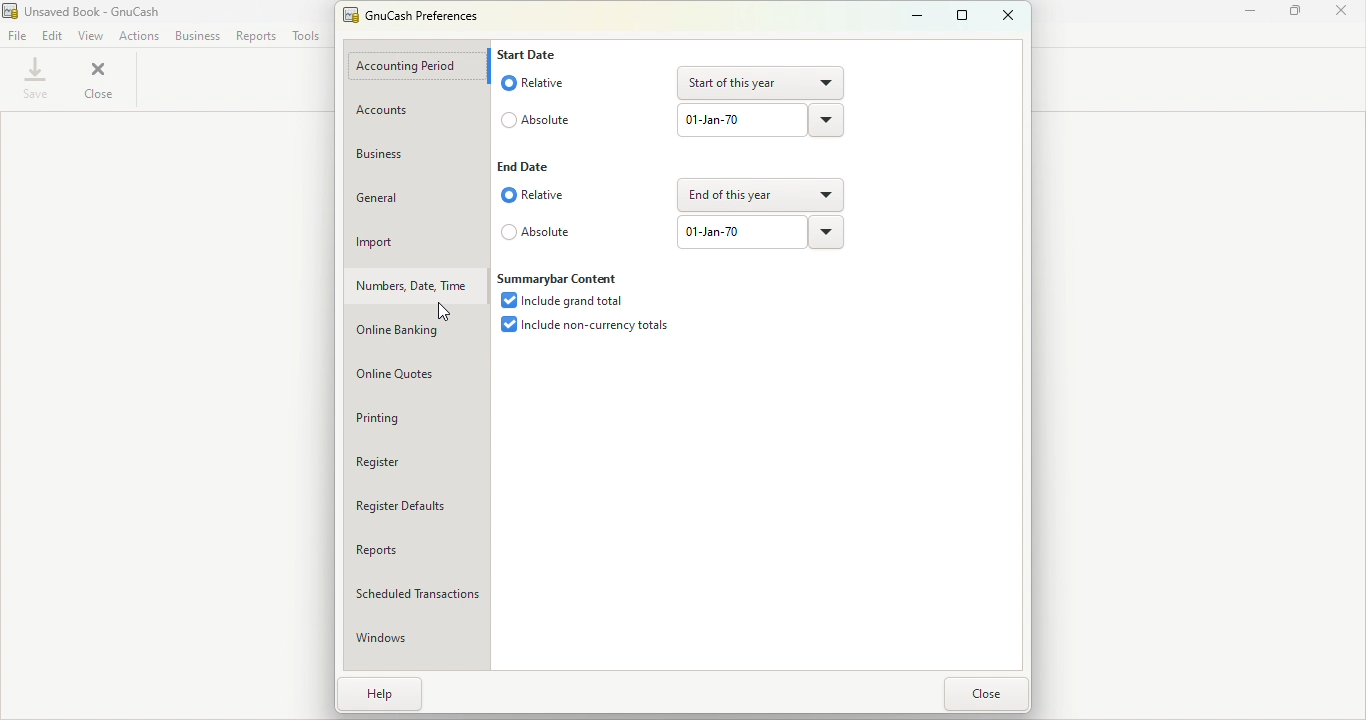 The width and height of the screenshot is (1366, 720). I want to click on close, so click(101, 80).